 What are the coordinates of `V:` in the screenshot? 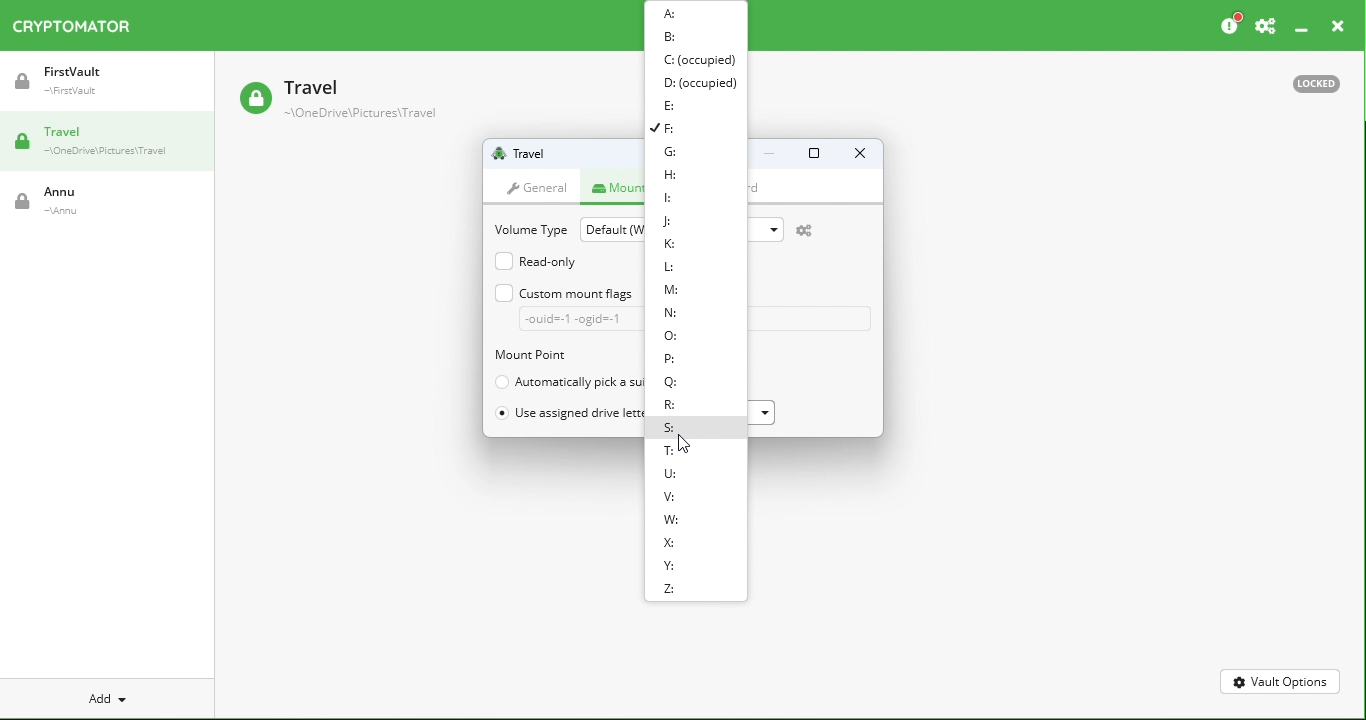 It's located at (670, 499).